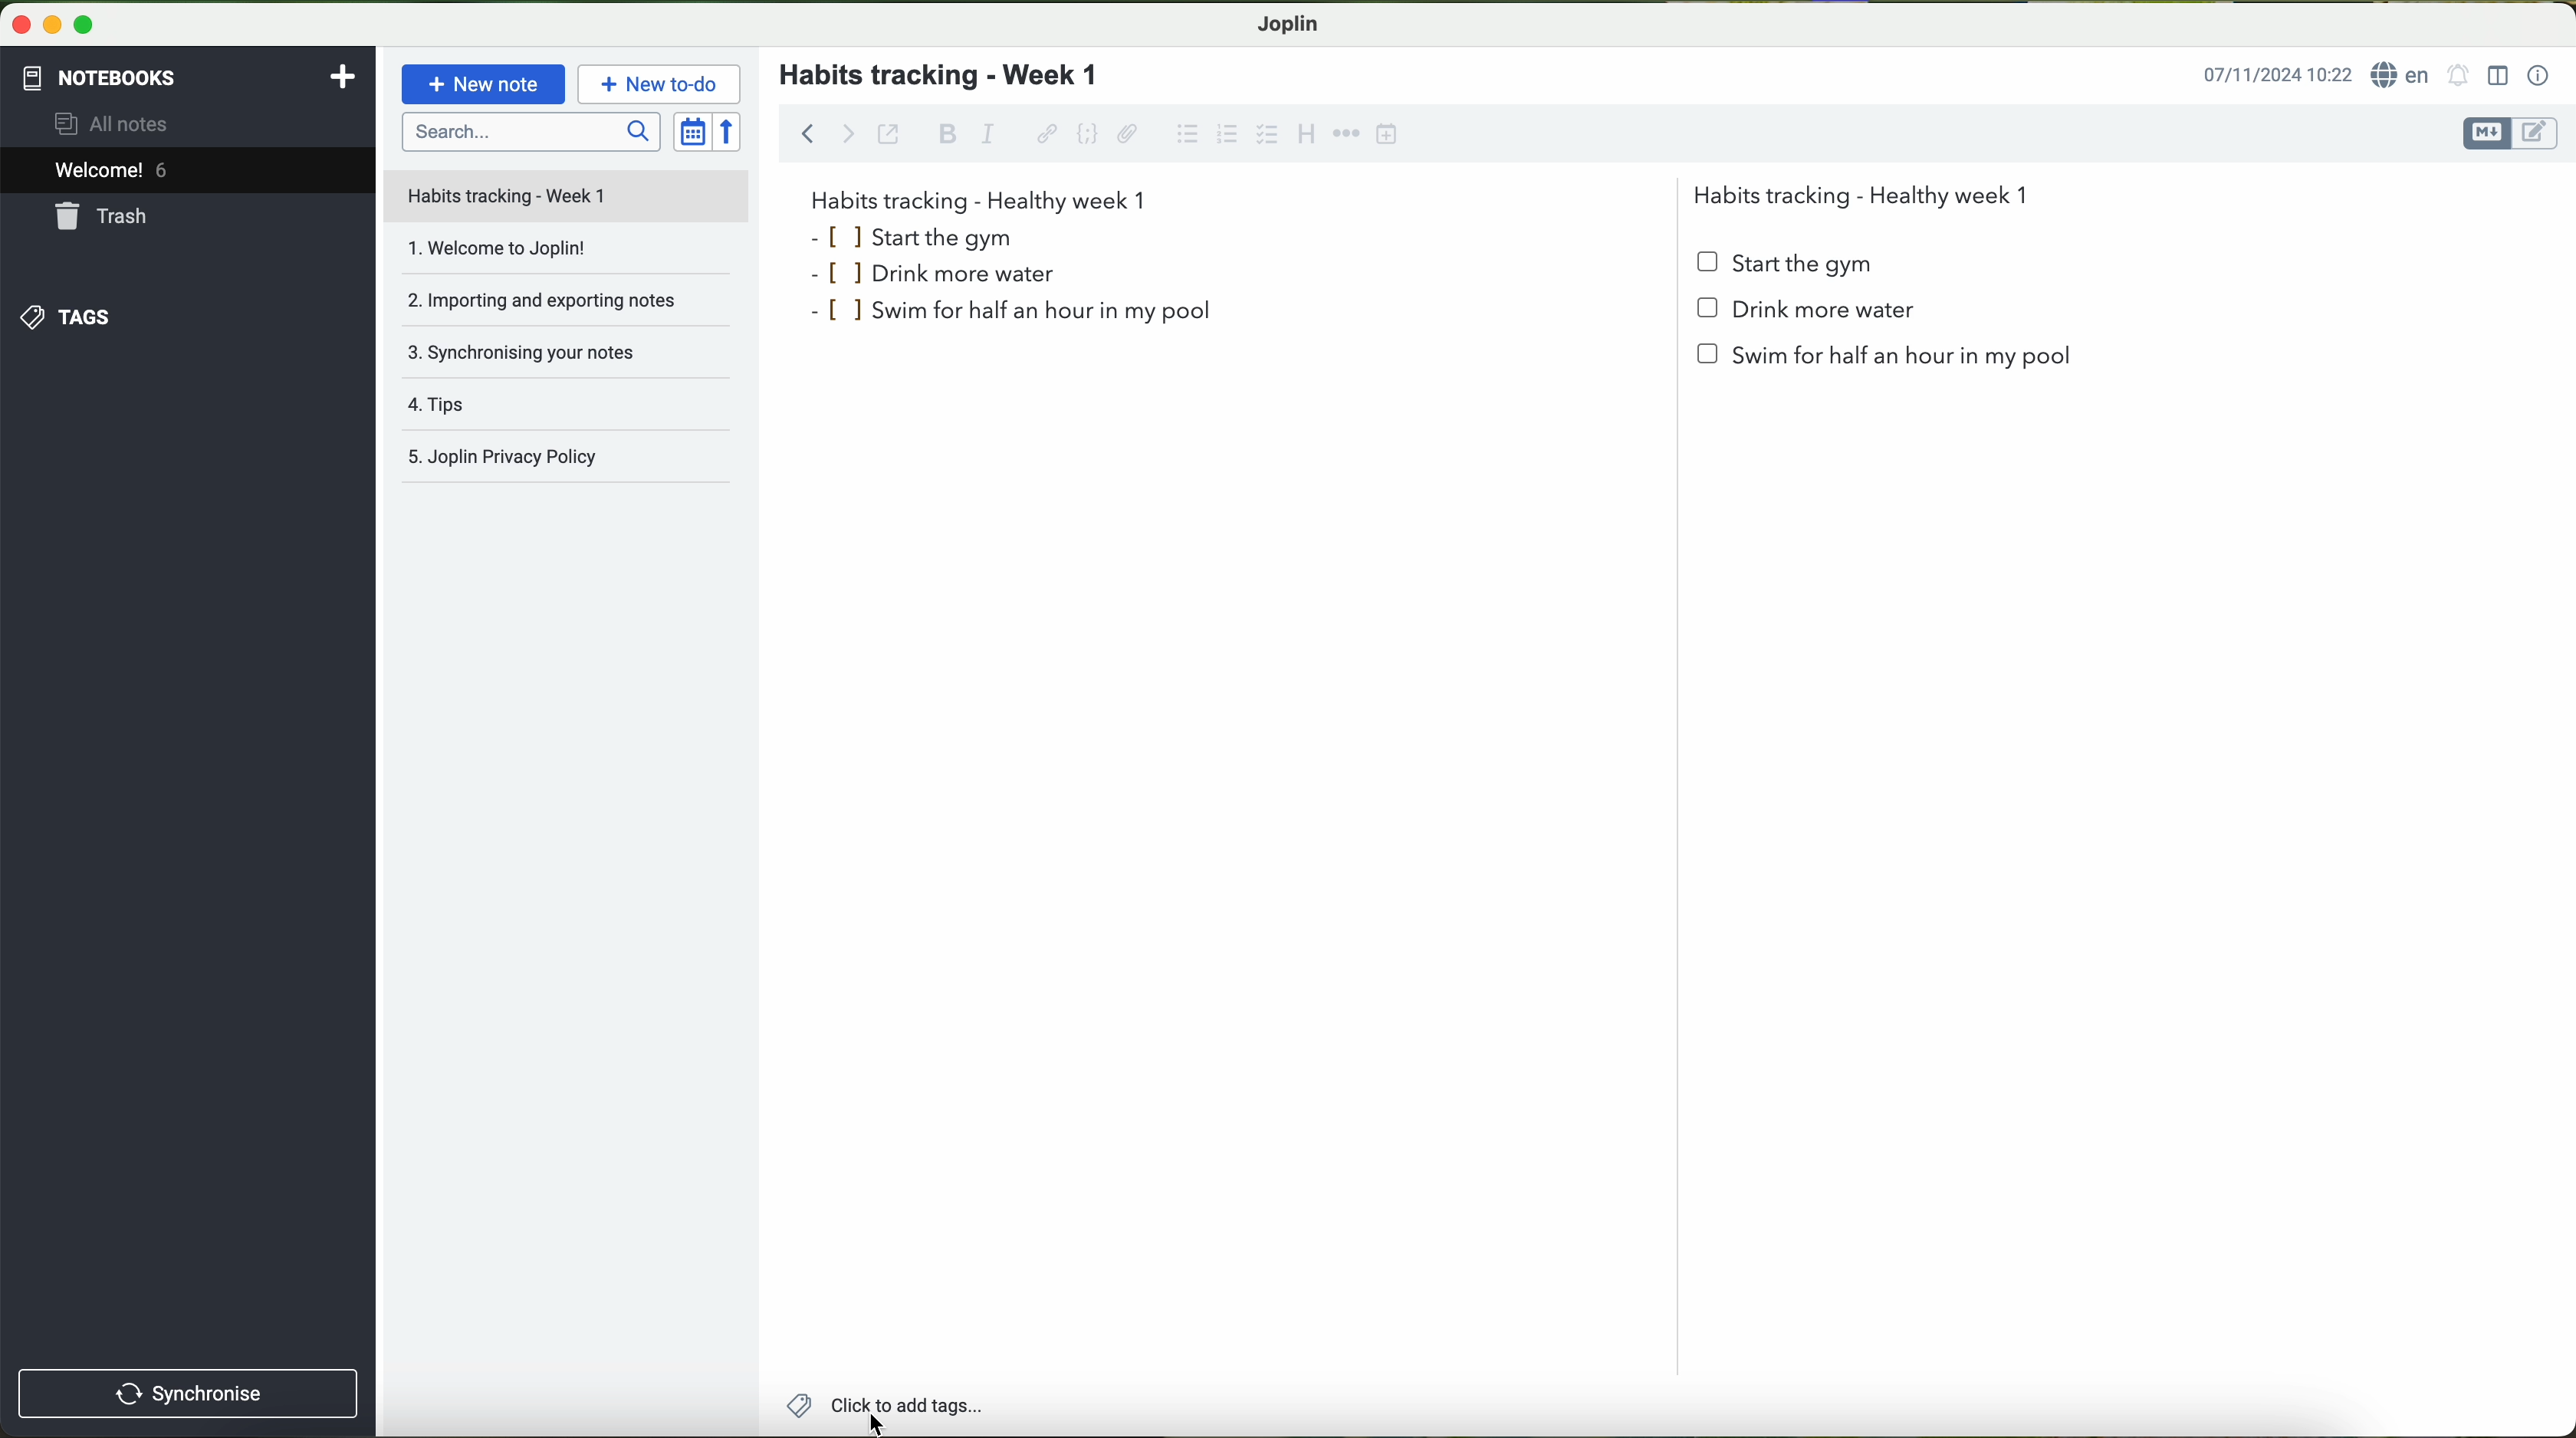  I want to click on Drink more water, so click(1806, 316).